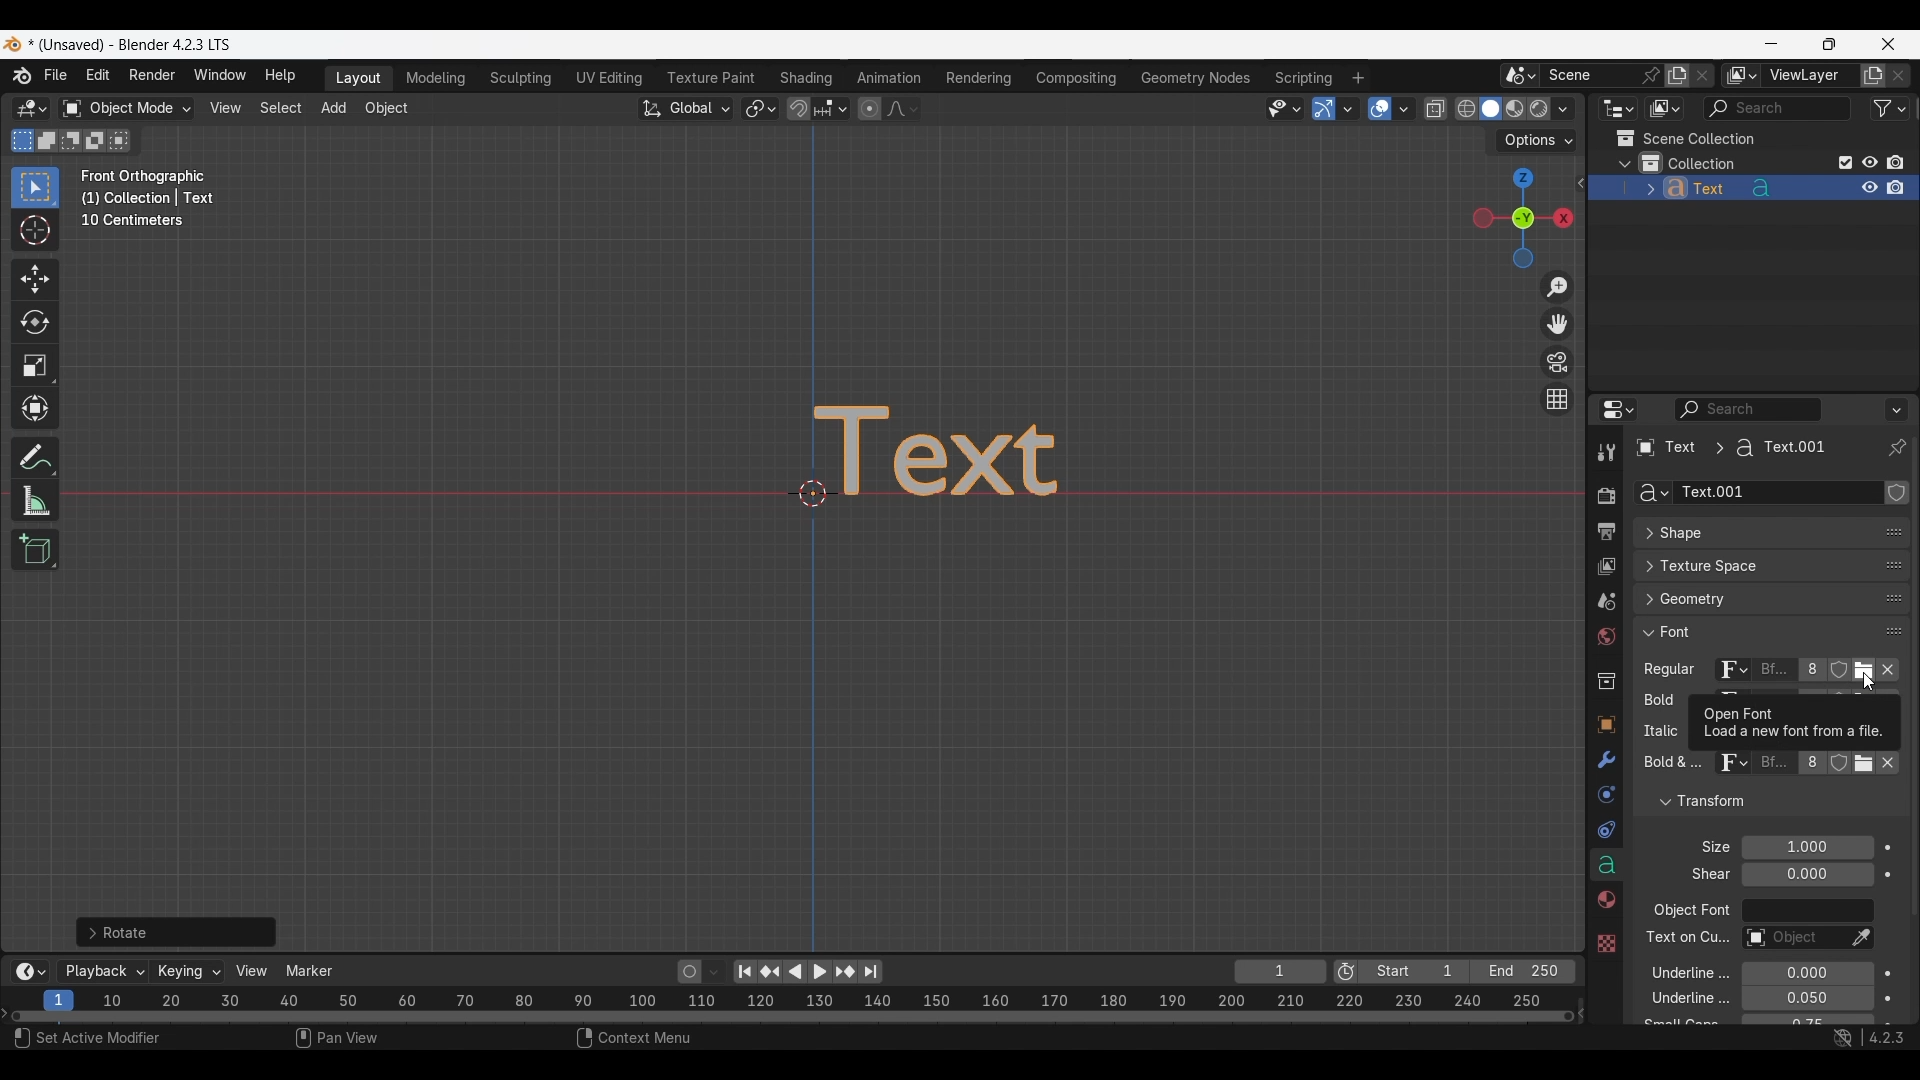 This screenshot has height=1080, width=1920. I want to click on File menu, so click(57, 76).